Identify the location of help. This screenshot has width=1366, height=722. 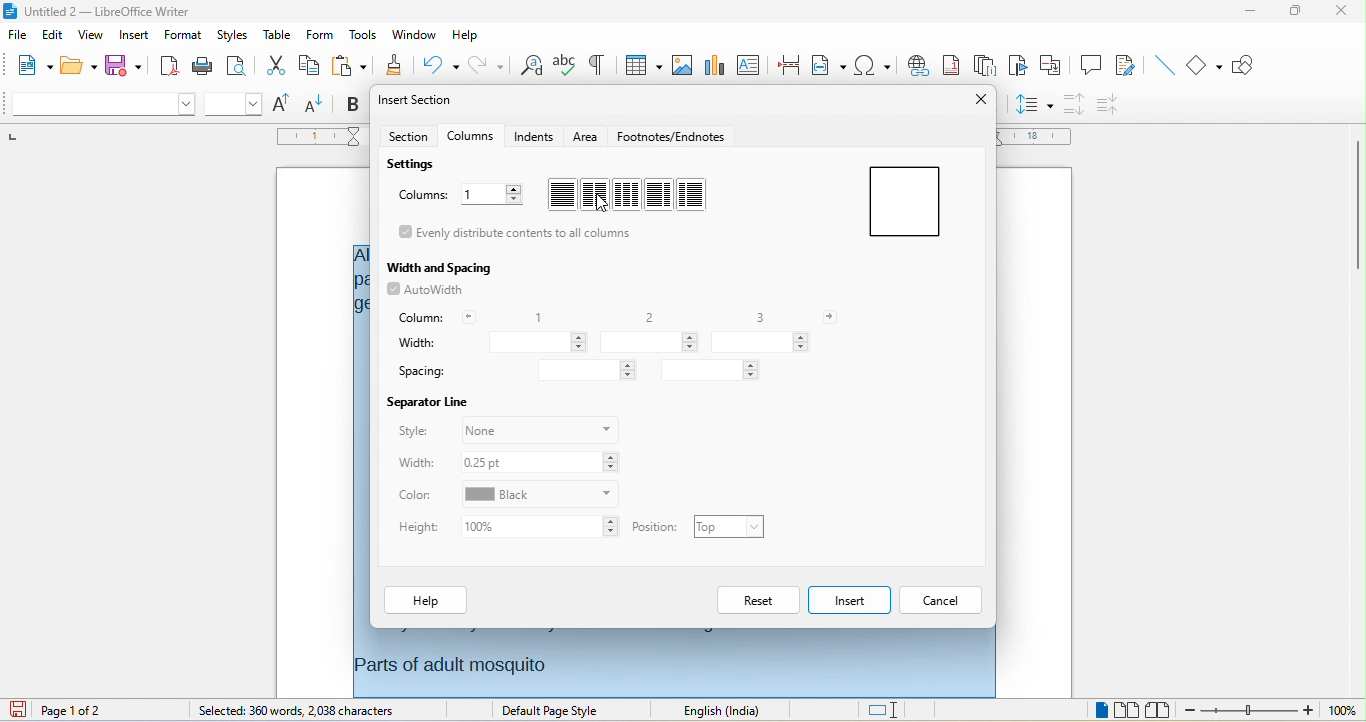
(427, 601).